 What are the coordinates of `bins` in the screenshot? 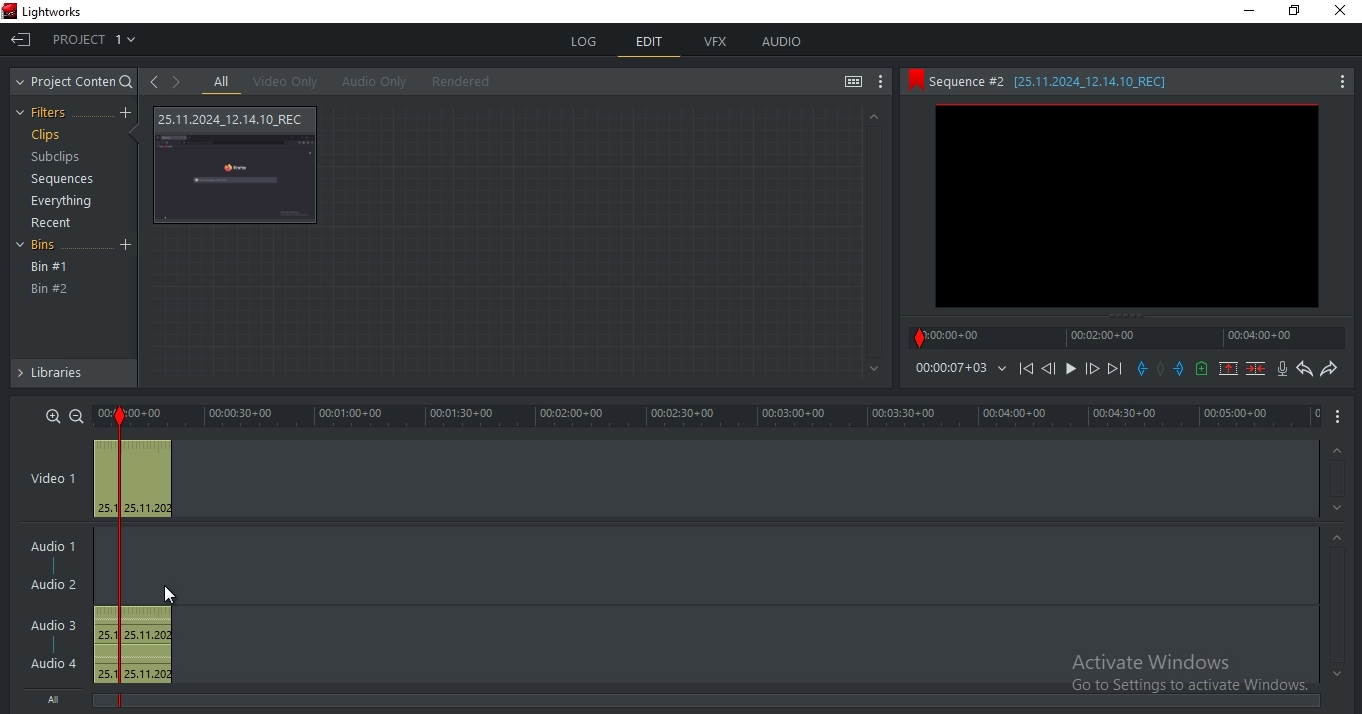 It's located at (49, 247).